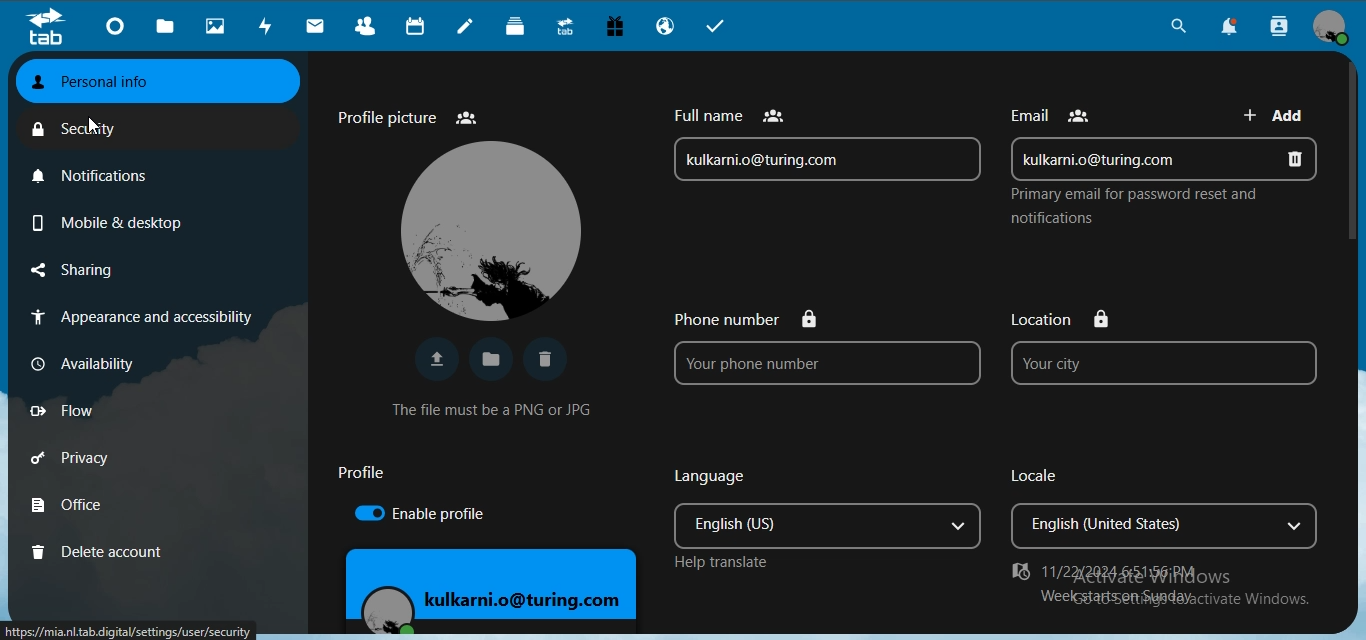 The height and width of the screenshot is (640, 1366). Describe the element at coordinates (713, 475) in the screenshot. I see `language` at that location.